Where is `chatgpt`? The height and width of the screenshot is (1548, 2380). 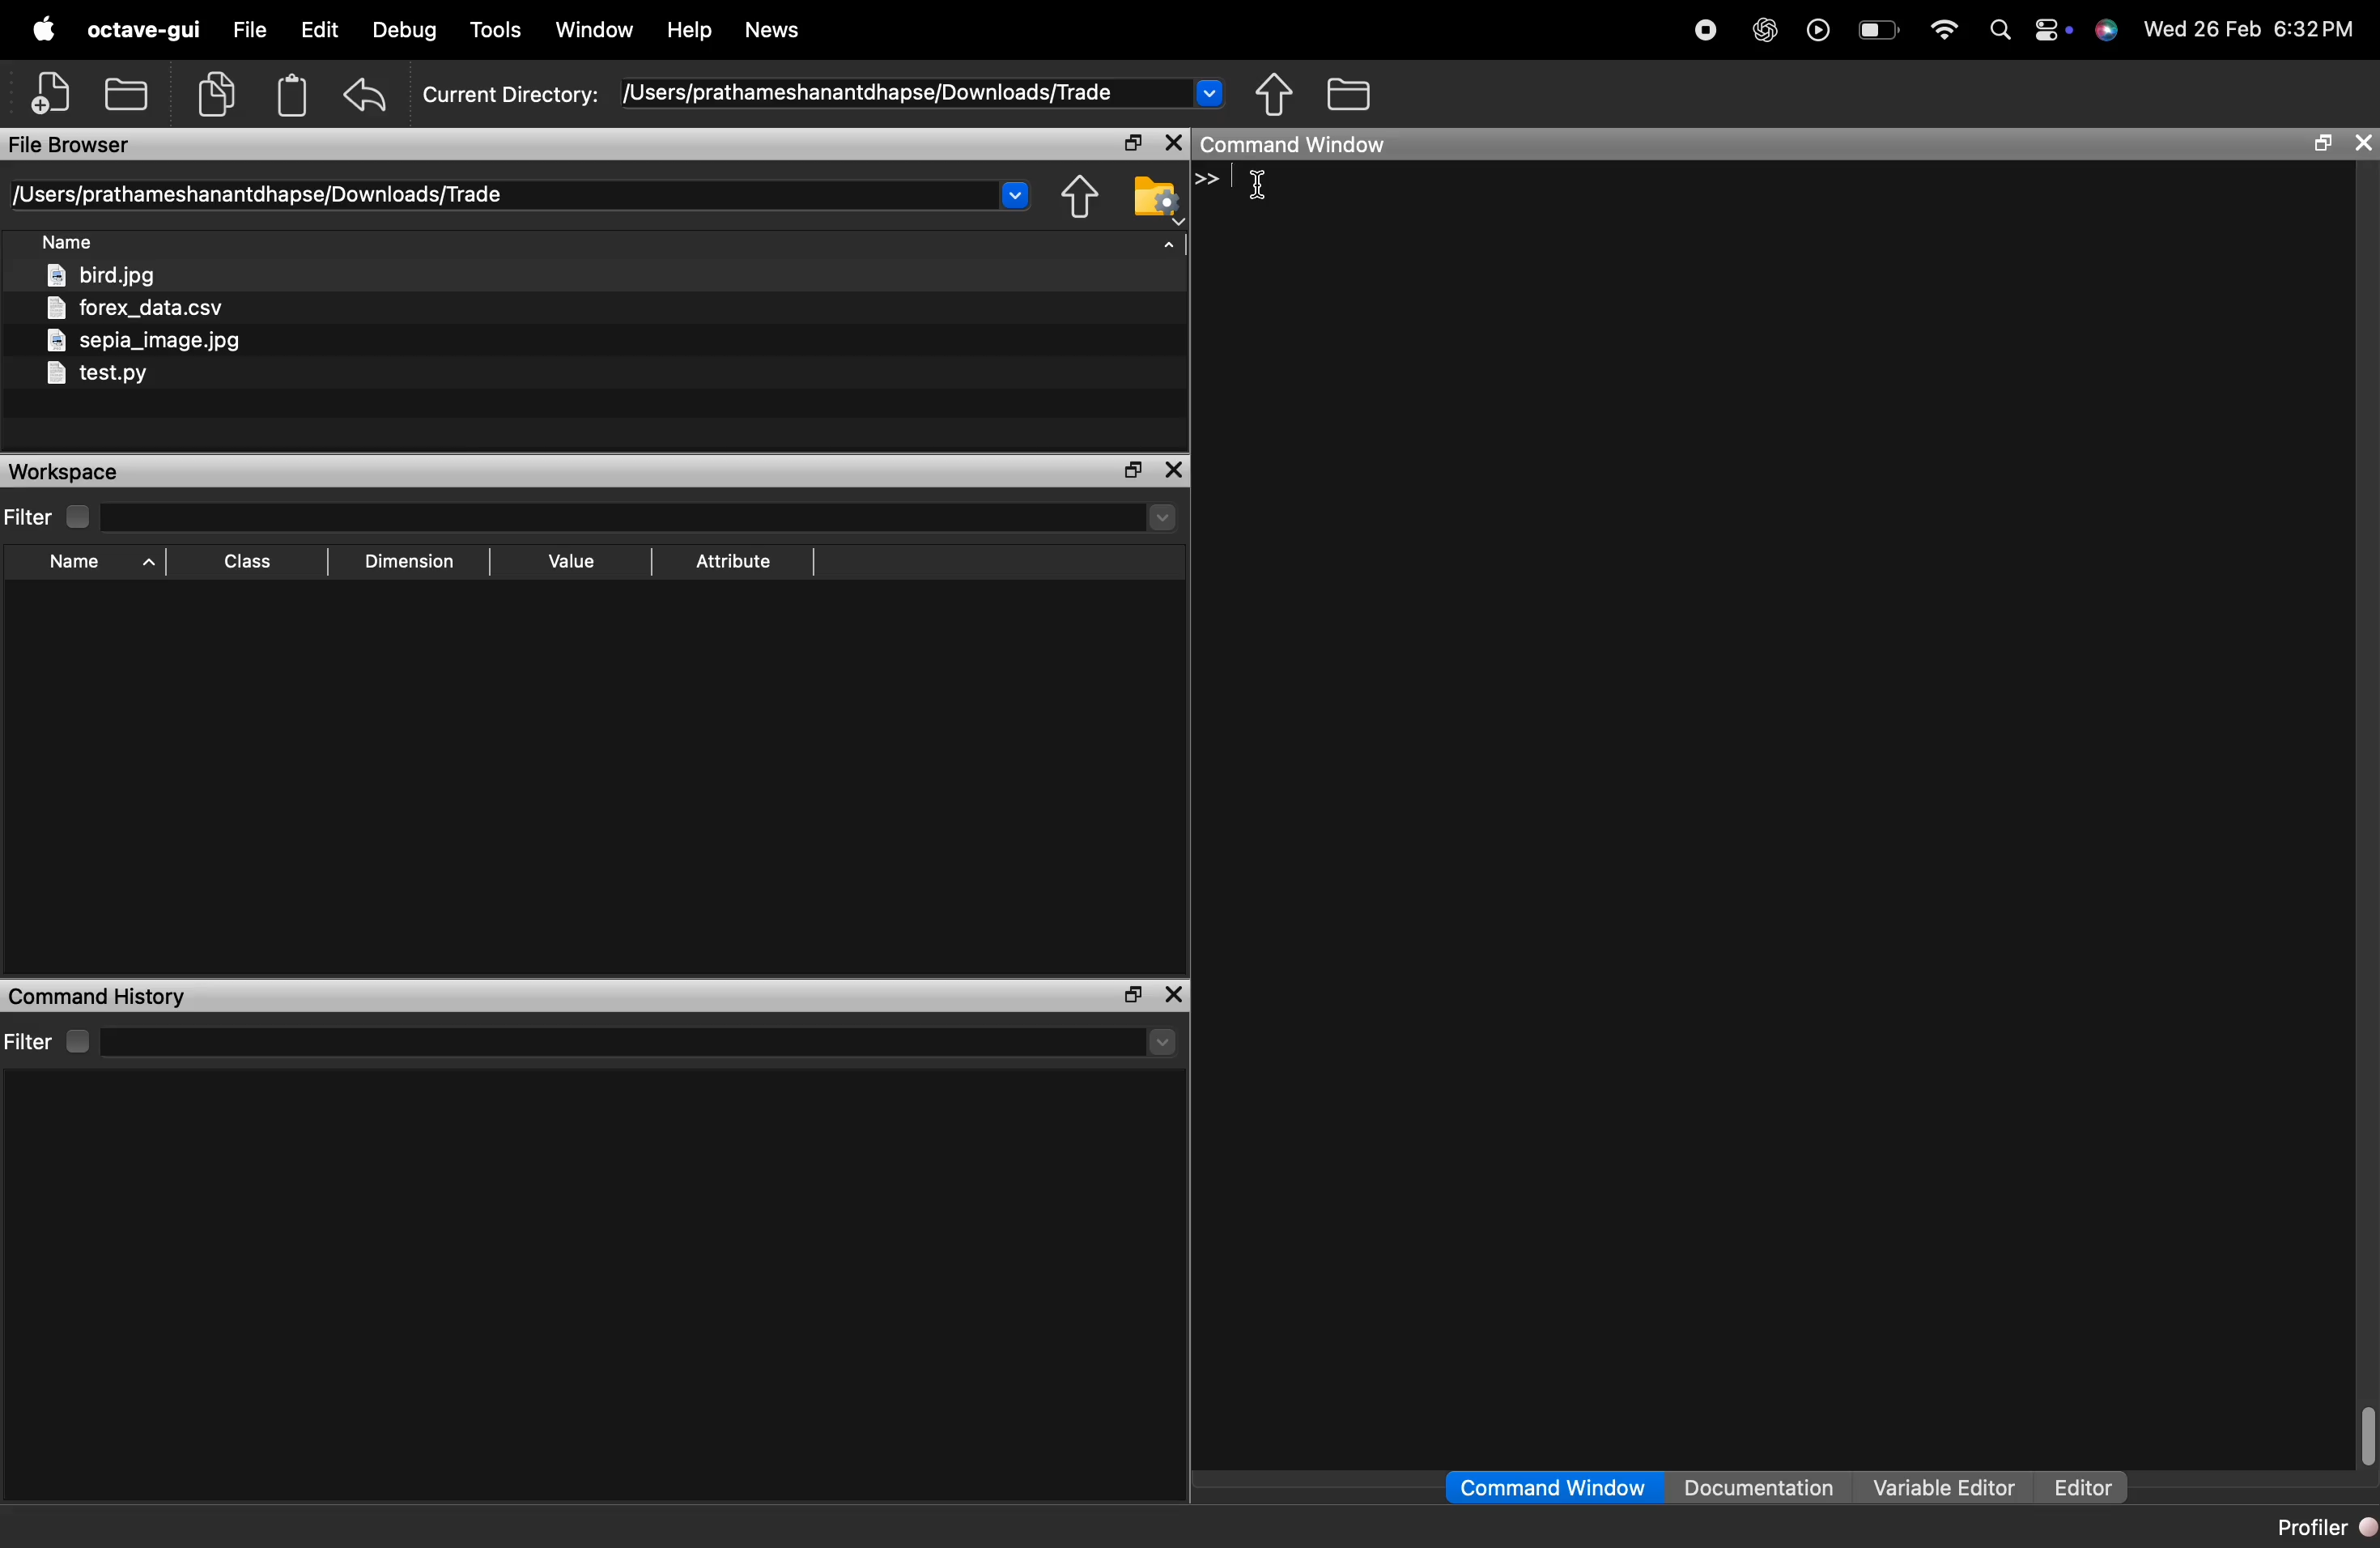 chatgpt is located at coordinates (1764, 30).